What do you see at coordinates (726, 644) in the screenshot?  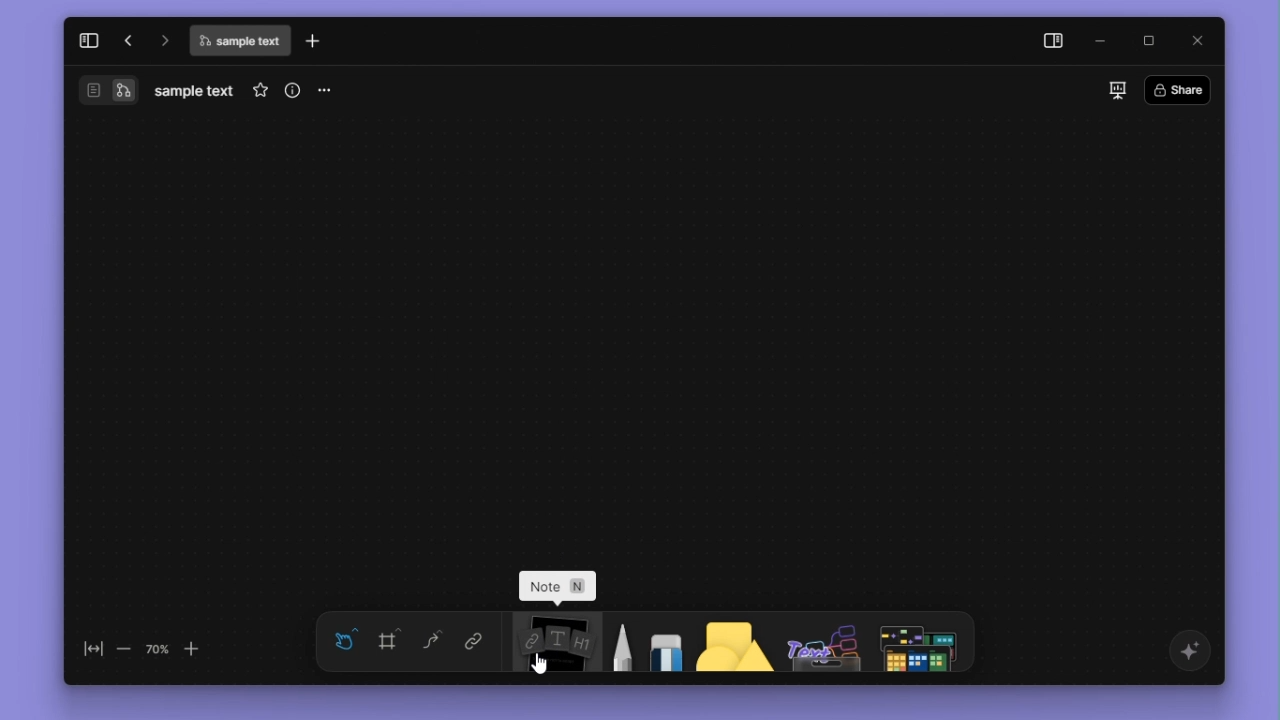 I see `shape` at bounding box center [726, 644].